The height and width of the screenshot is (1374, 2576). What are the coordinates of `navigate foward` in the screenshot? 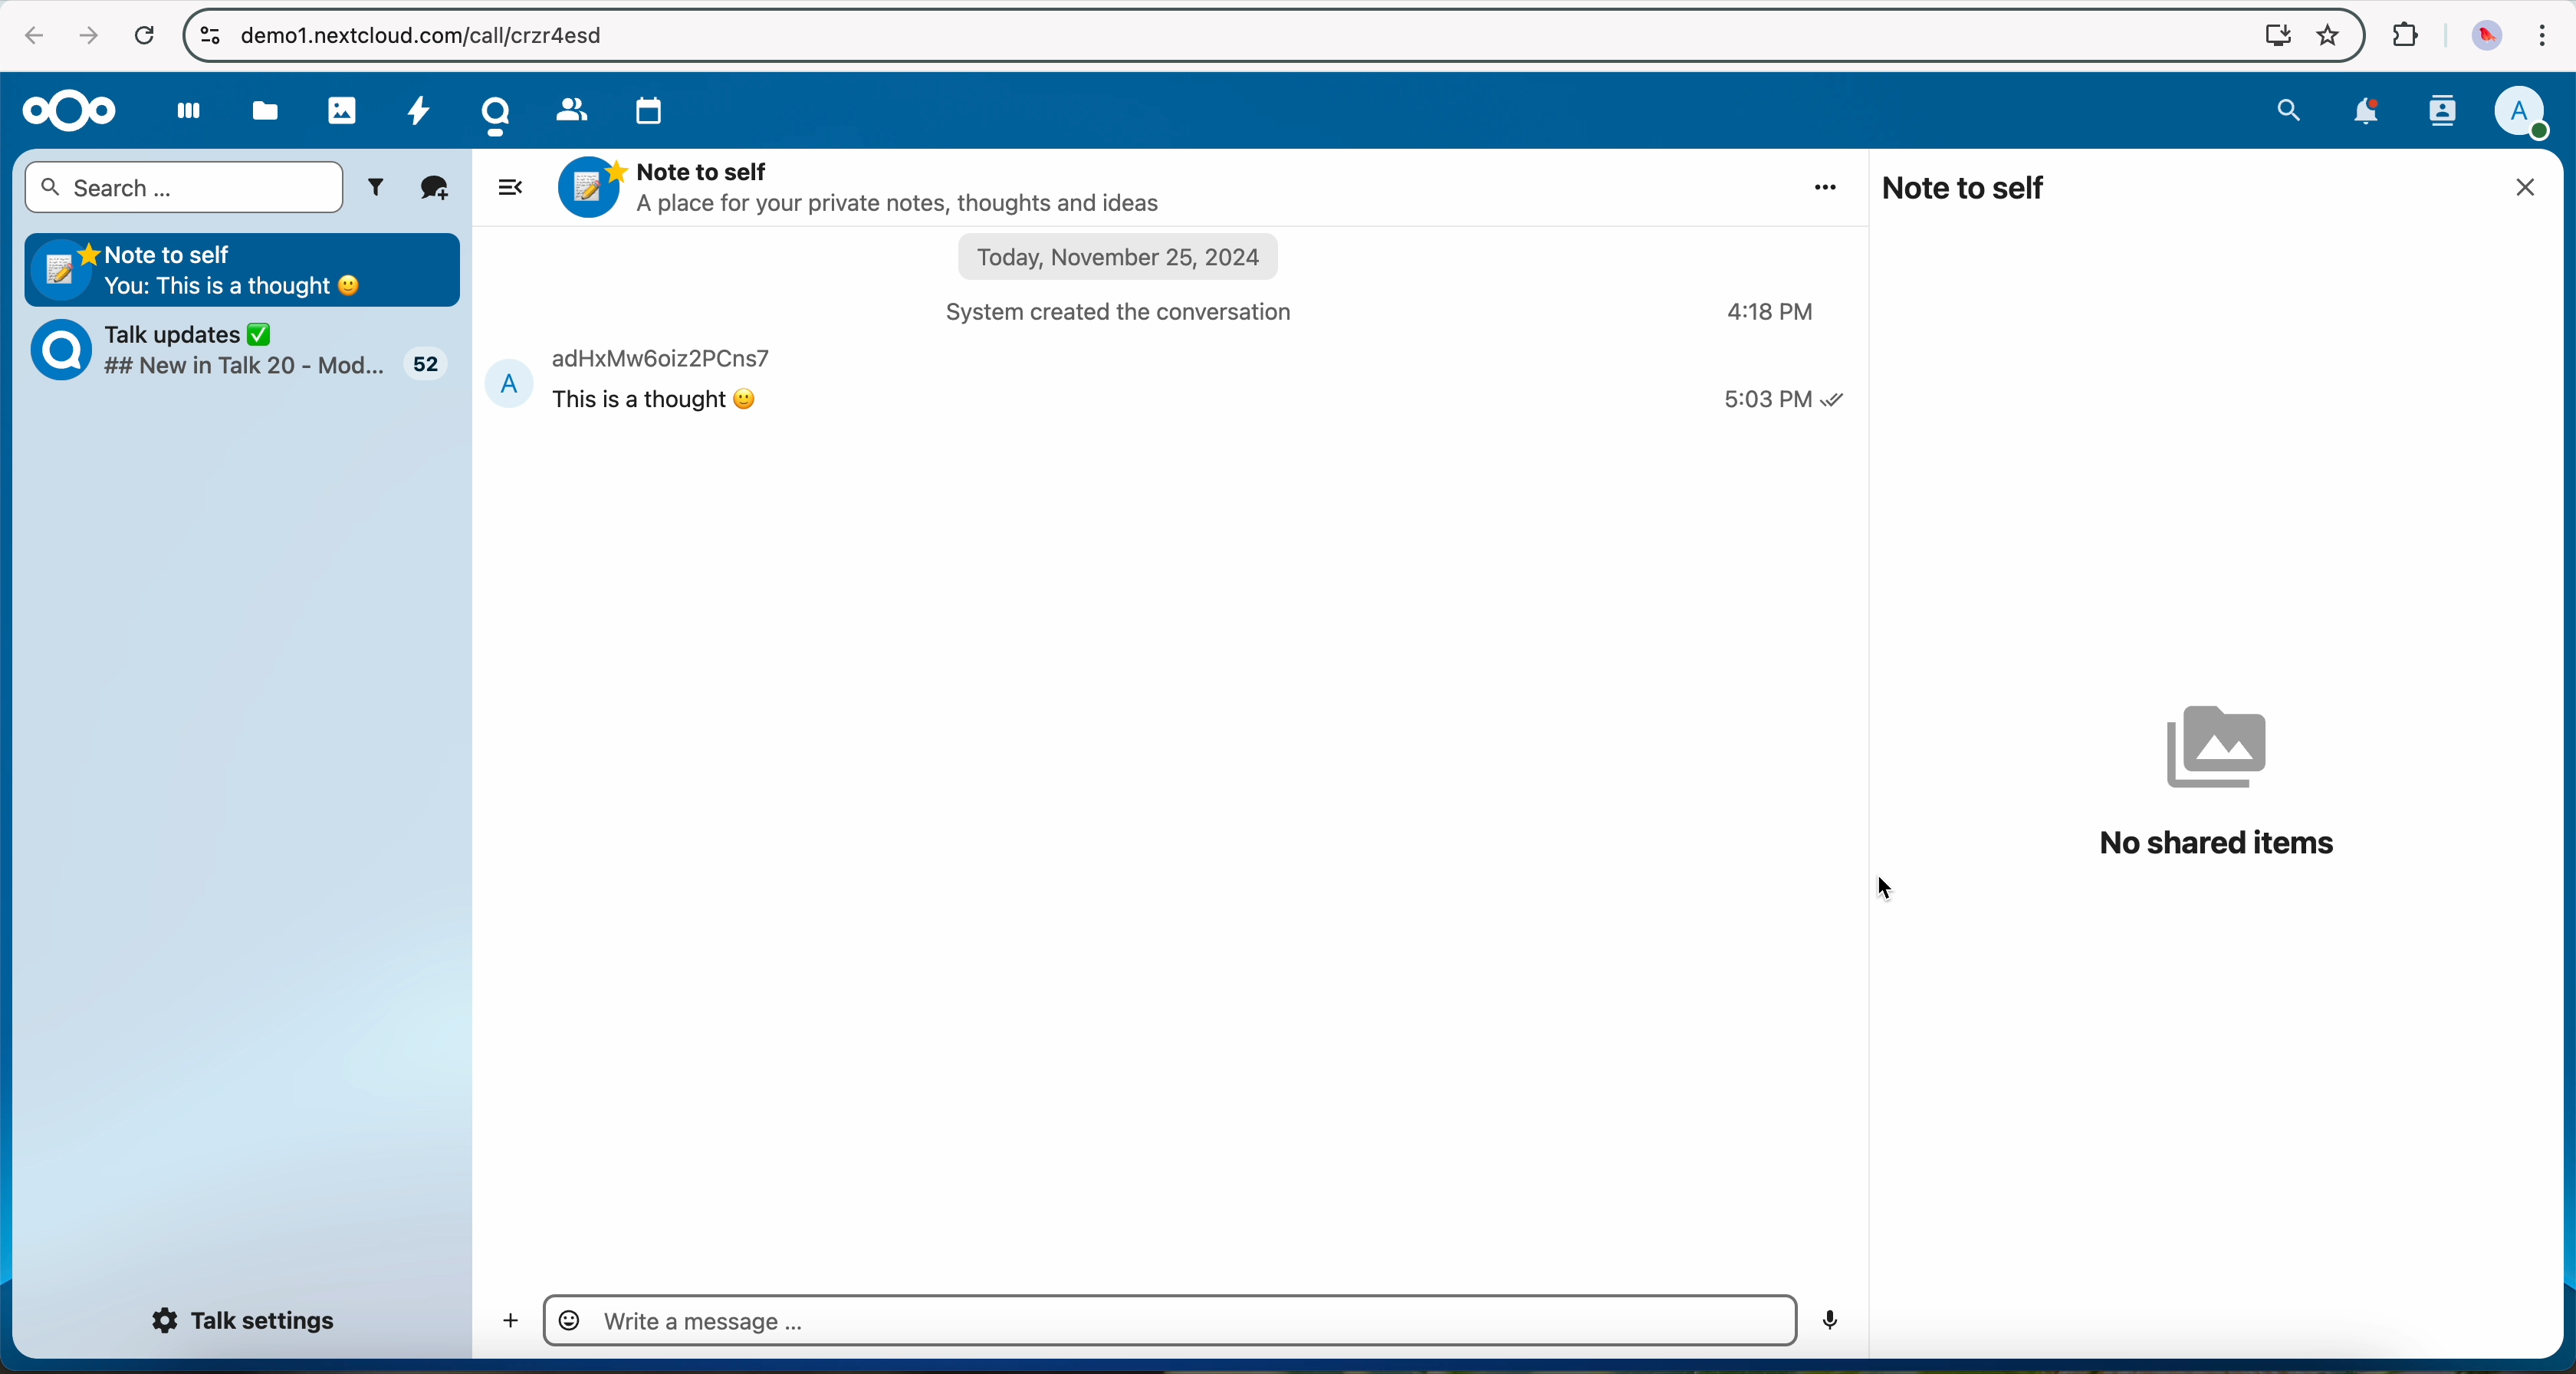 It's located at (87, 37).